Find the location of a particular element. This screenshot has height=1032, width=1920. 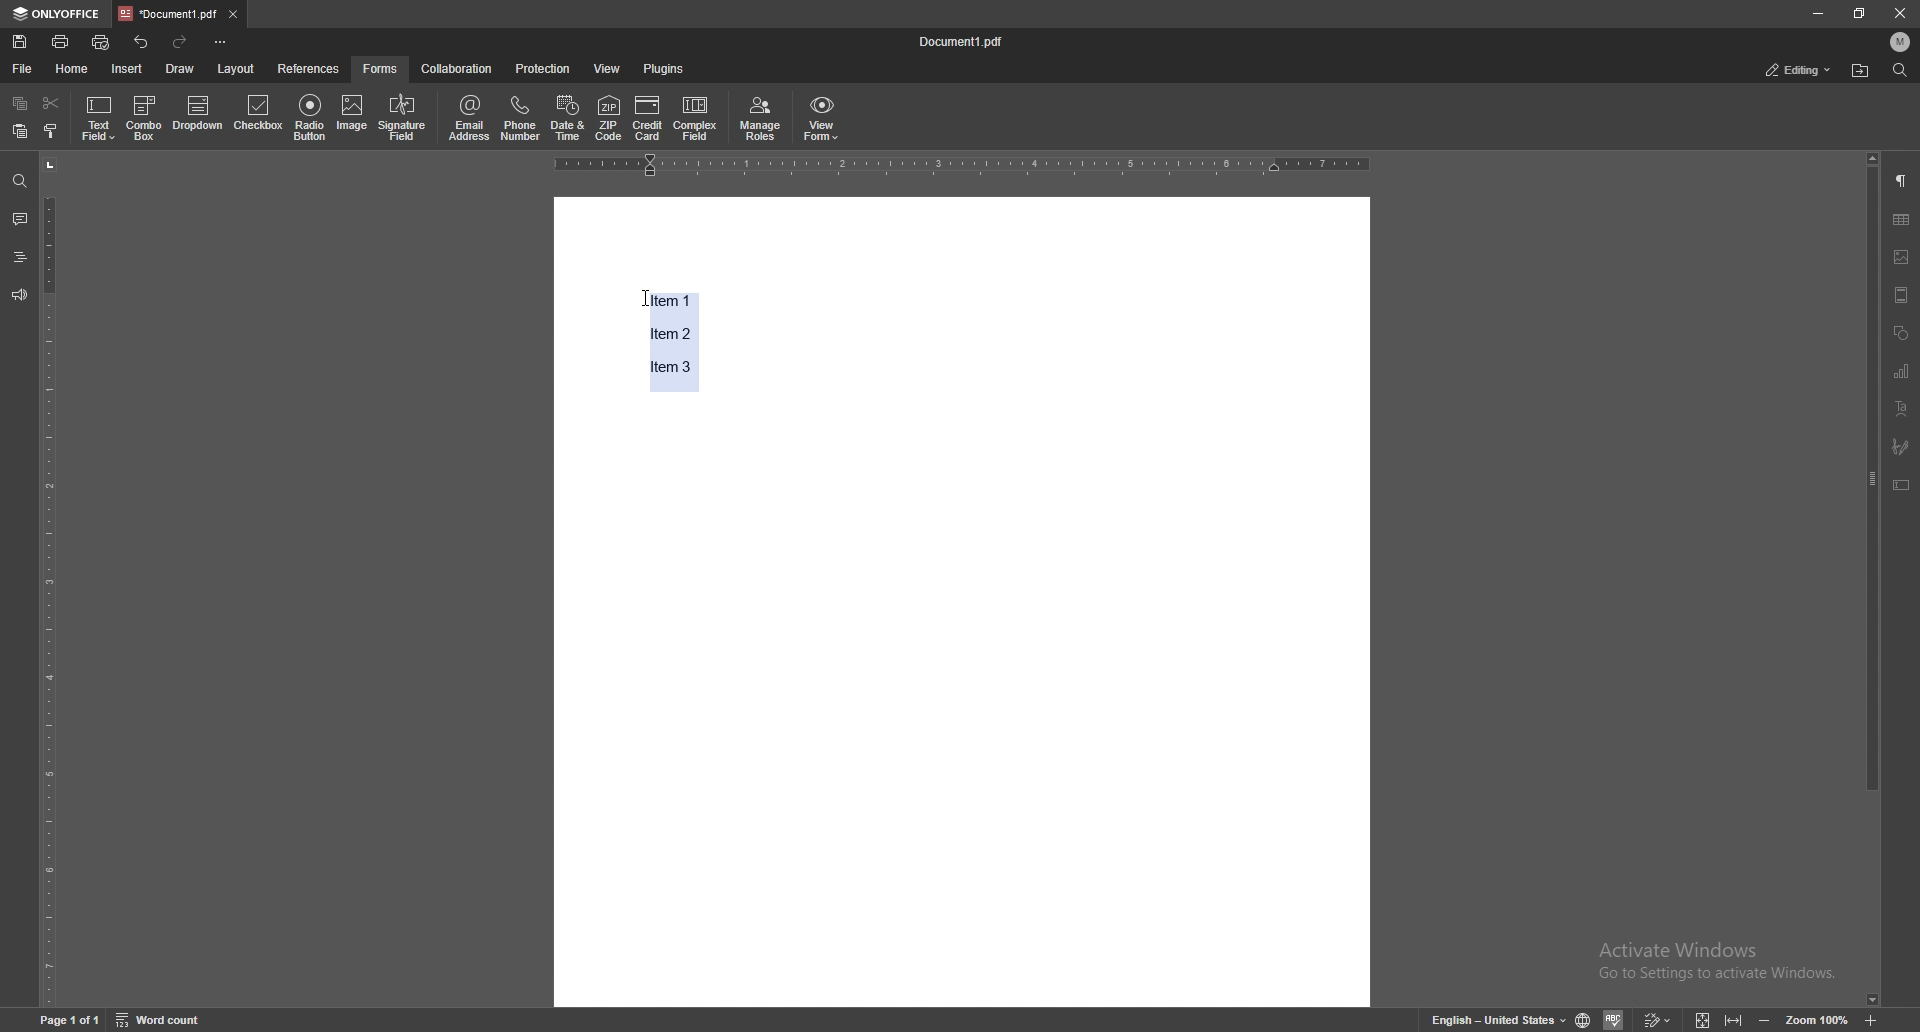

heading is located at coordinates (19, 257).